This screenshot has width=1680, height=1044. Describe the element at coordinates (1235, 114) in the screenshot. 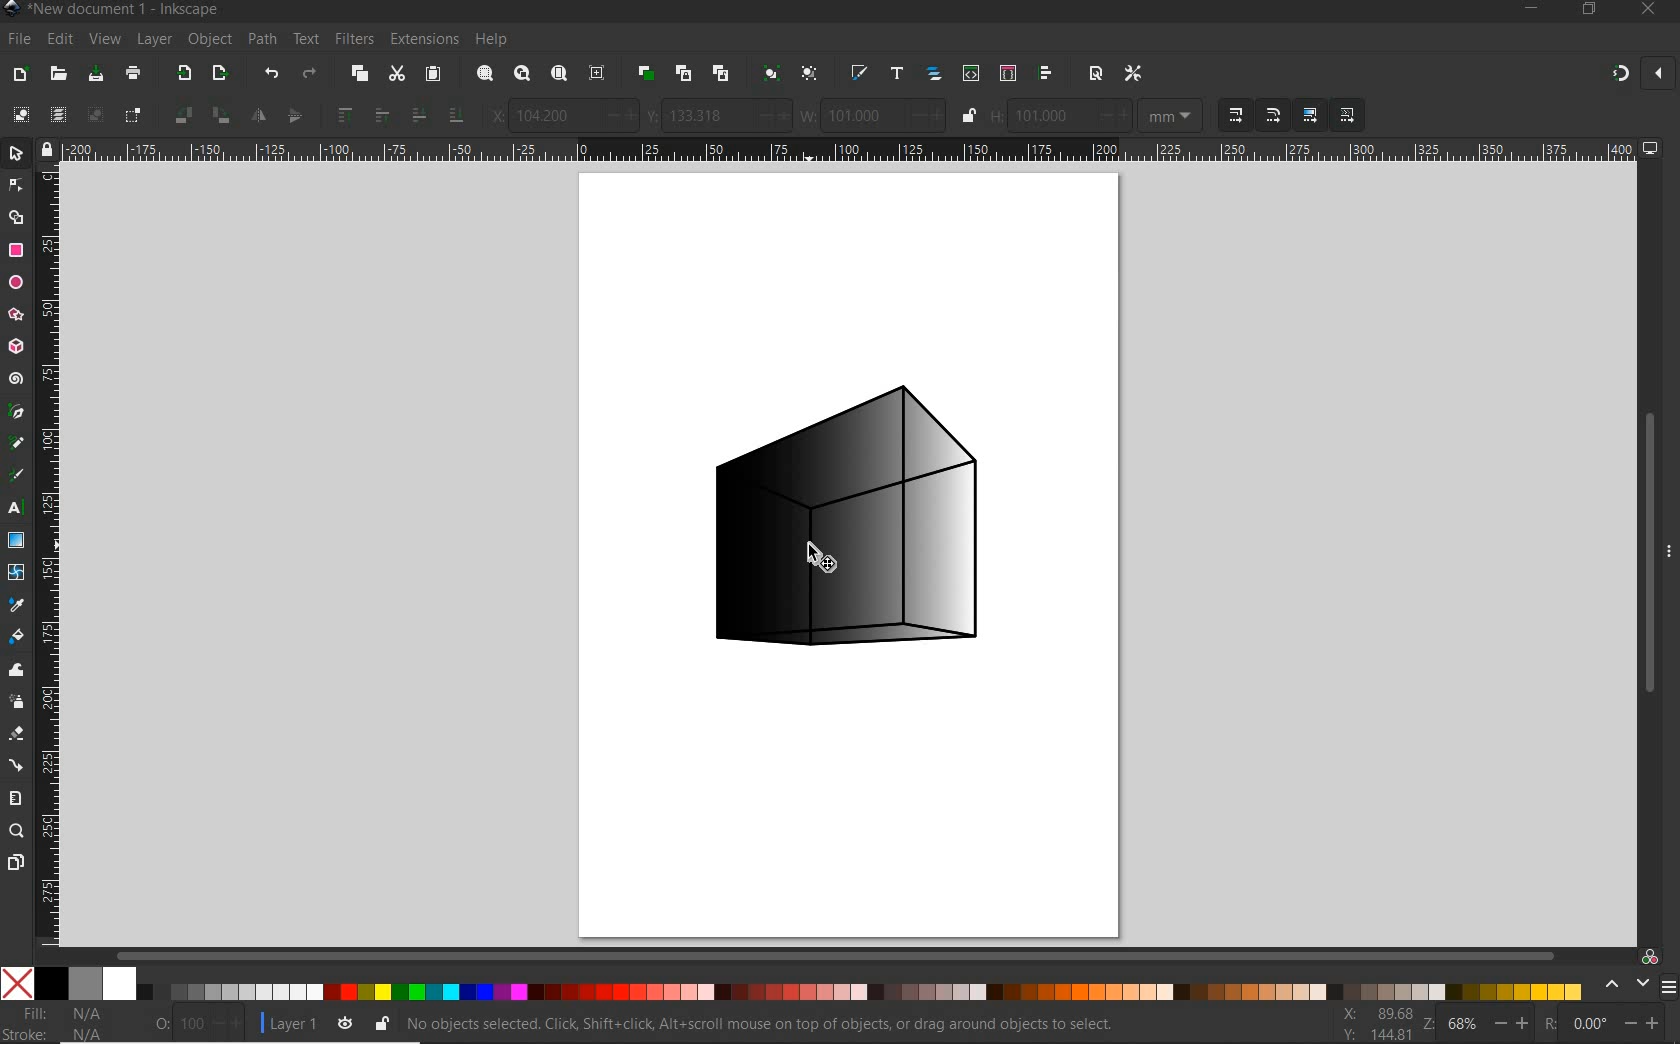

I see `SCALING` at that location.